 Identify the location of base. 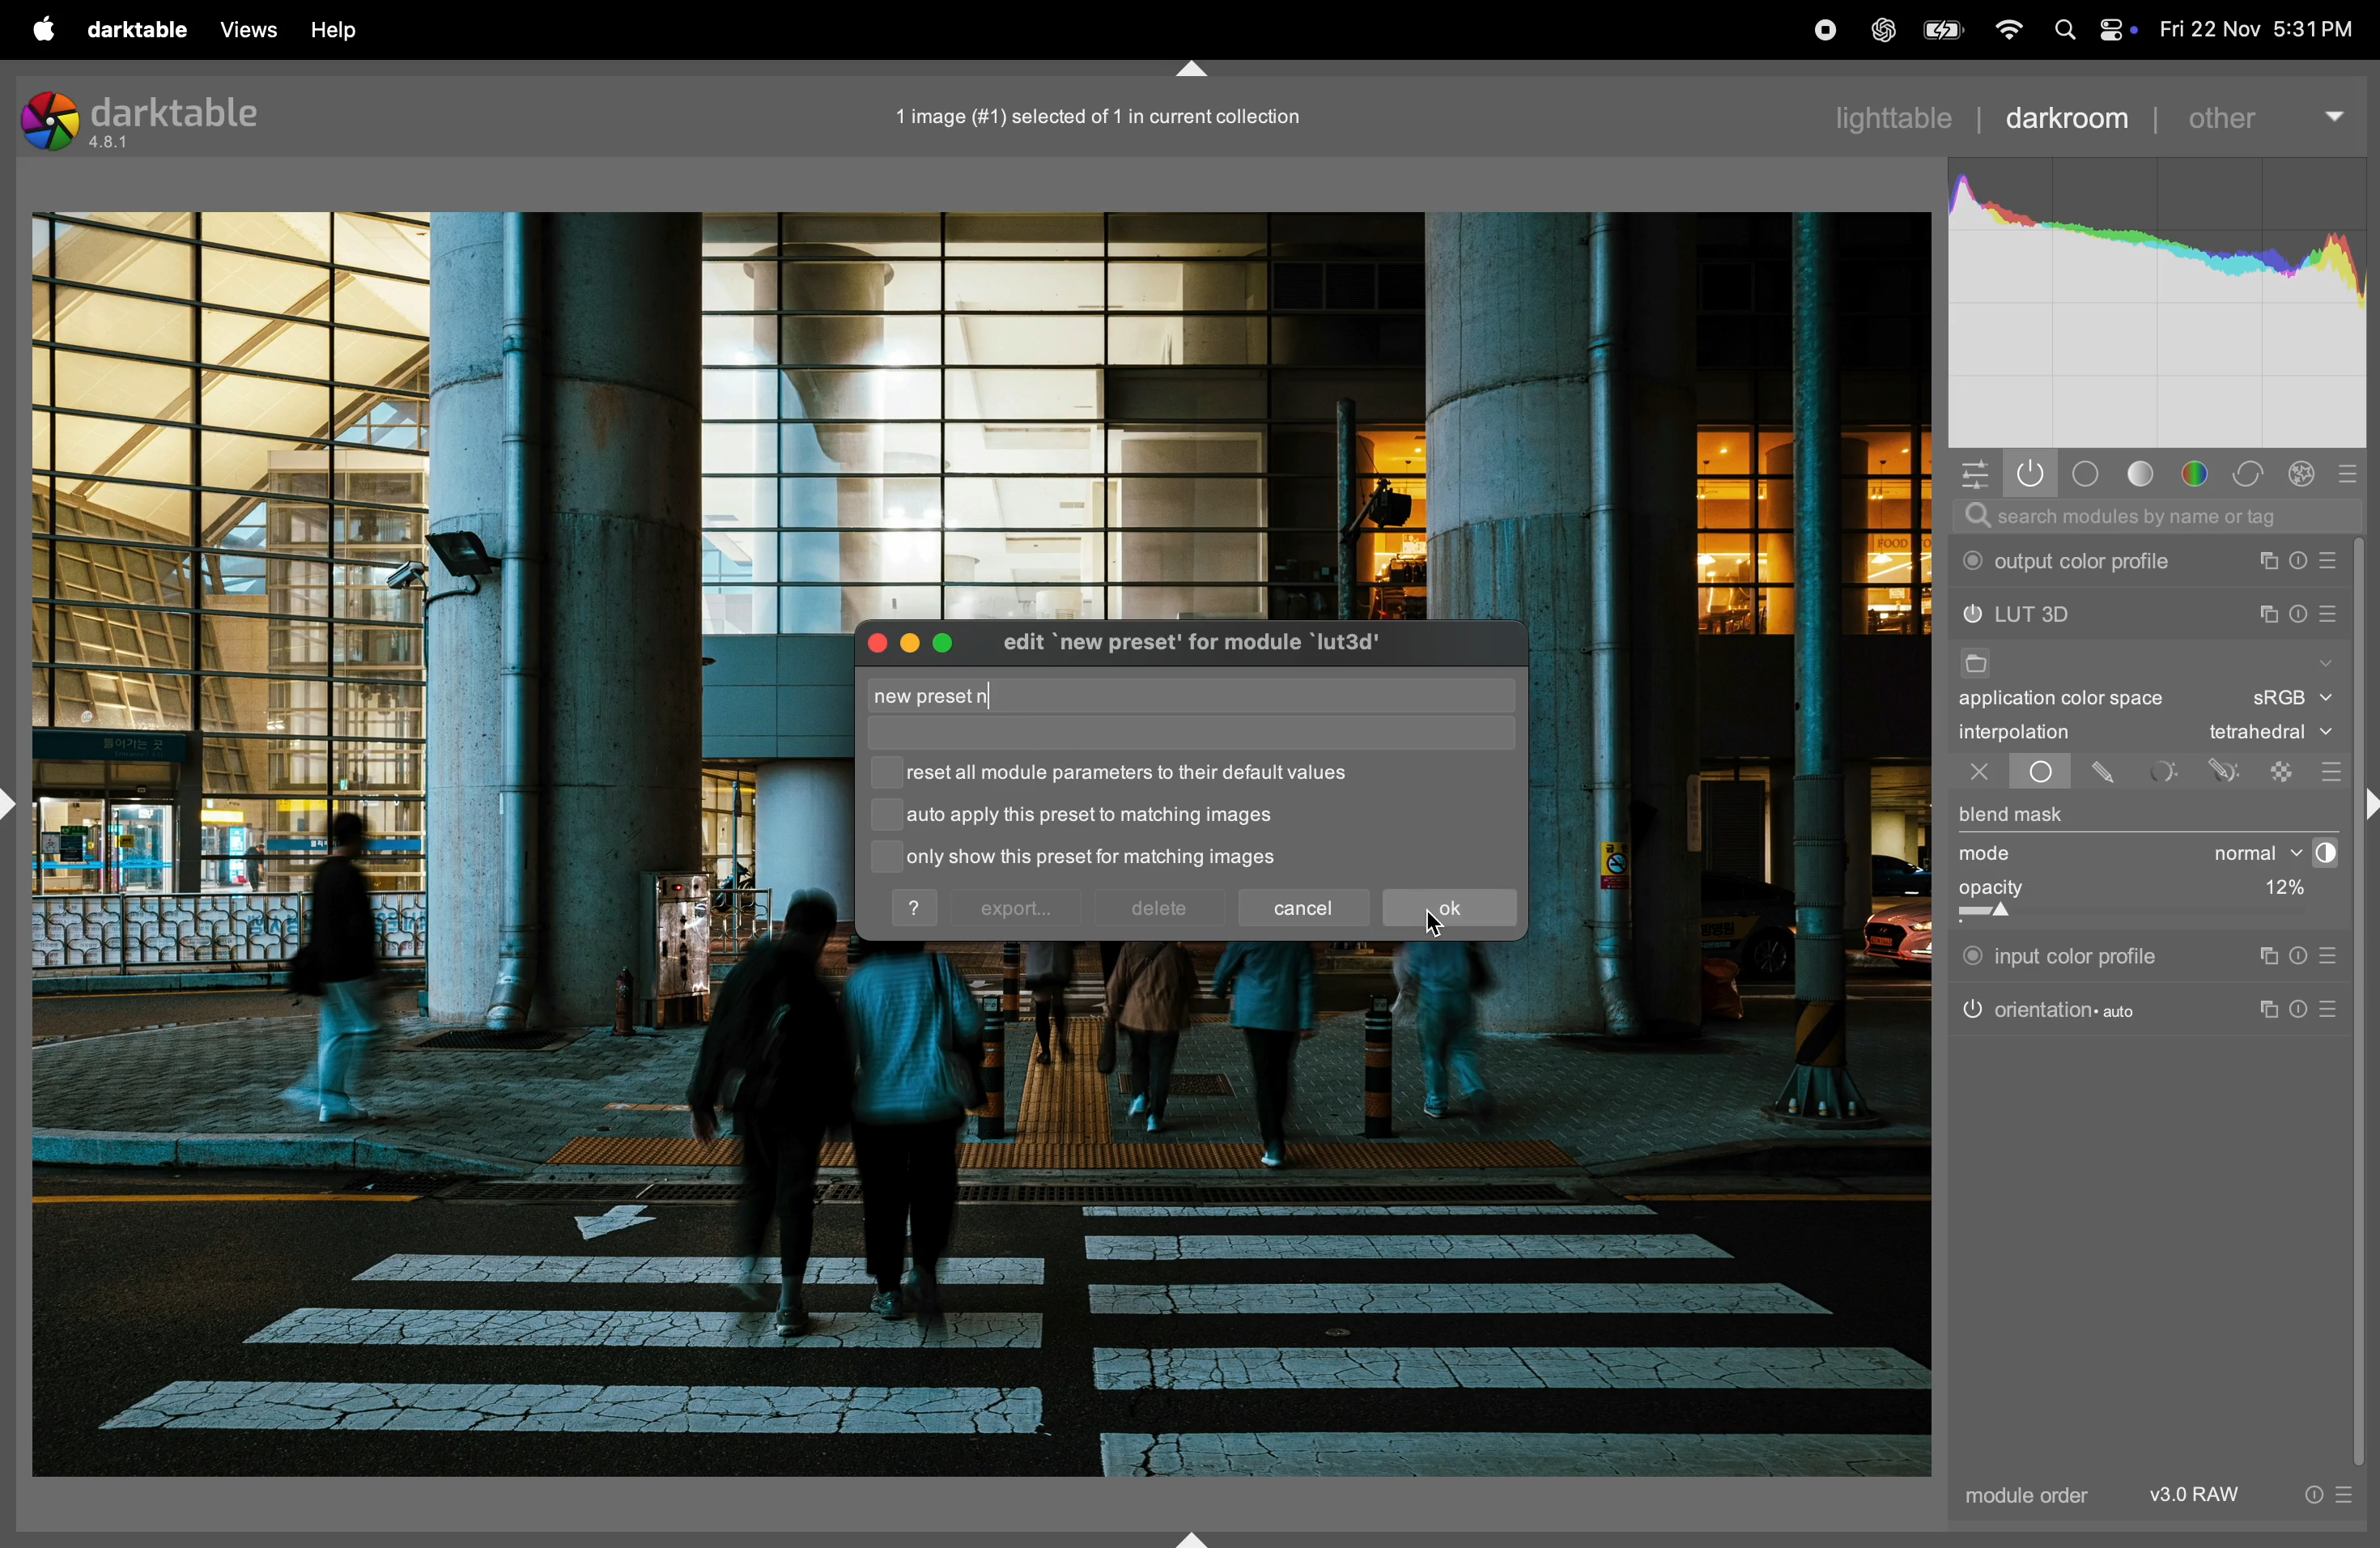
(2087, 474).